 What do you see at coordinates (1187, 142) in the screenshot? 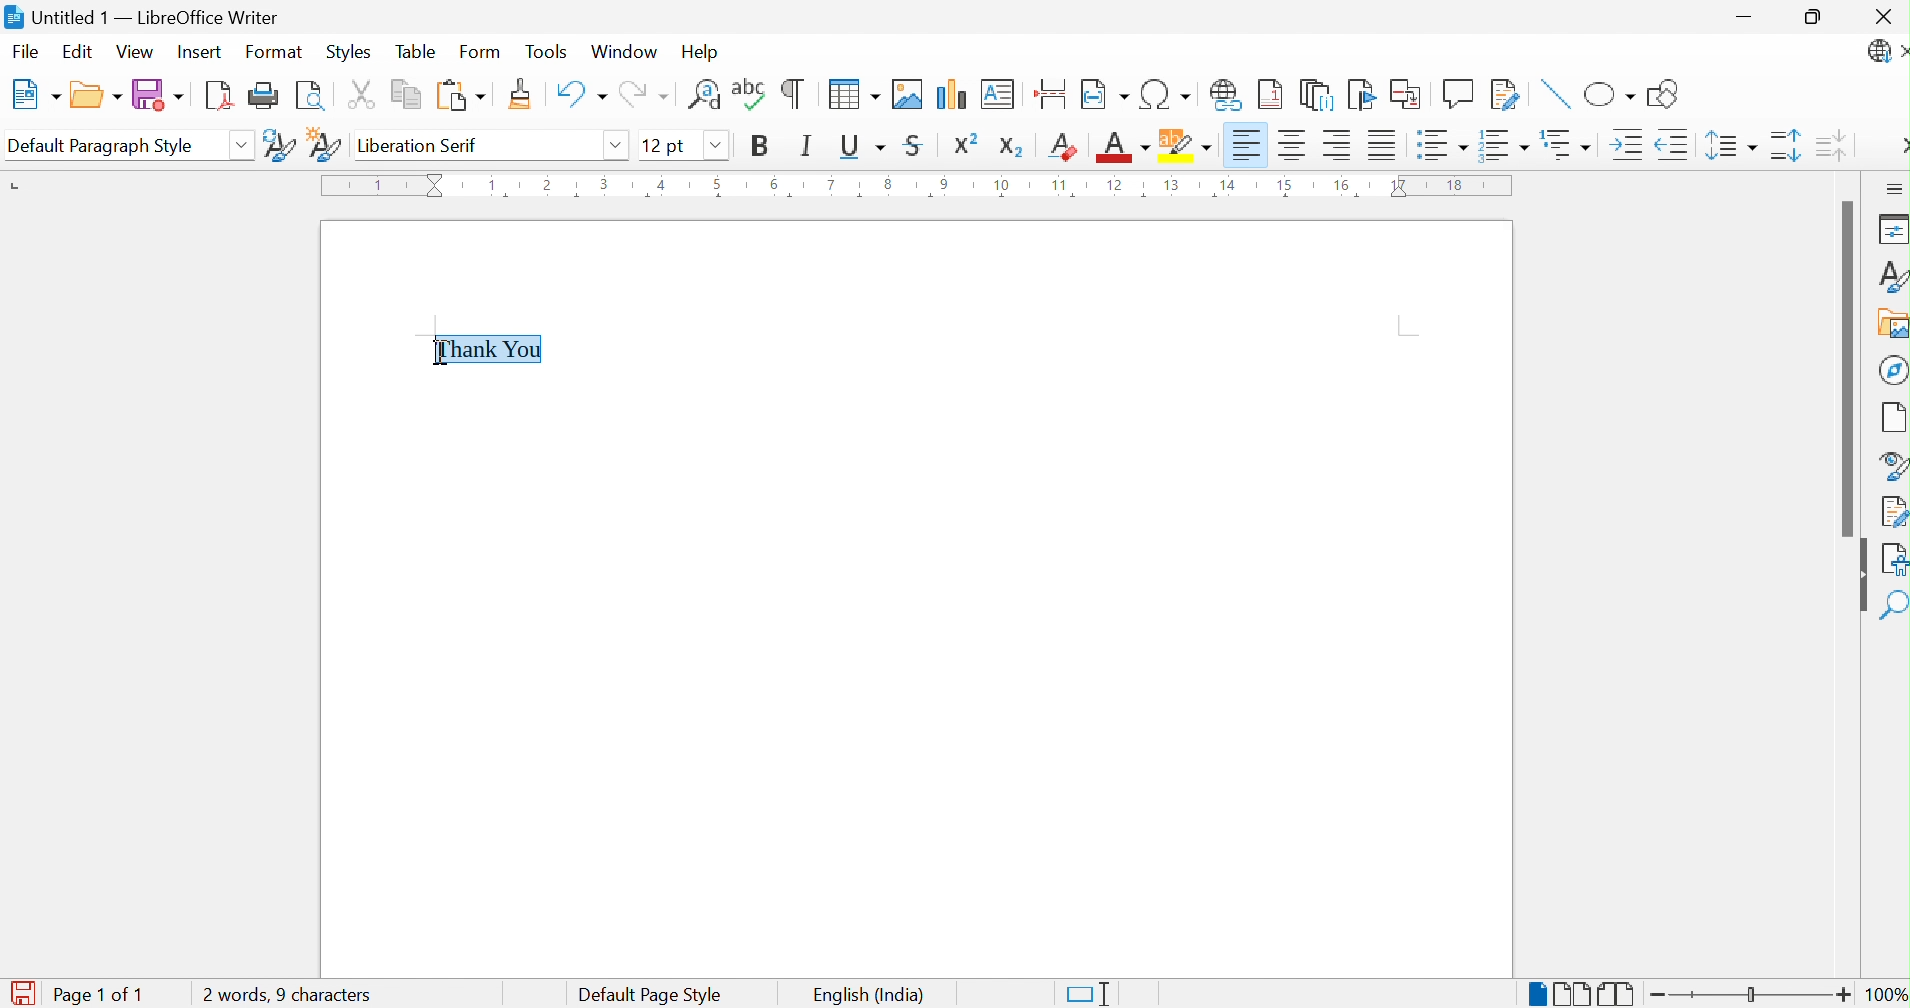
I see `Character Highlighting Color` at bounding box center [1187, 142].